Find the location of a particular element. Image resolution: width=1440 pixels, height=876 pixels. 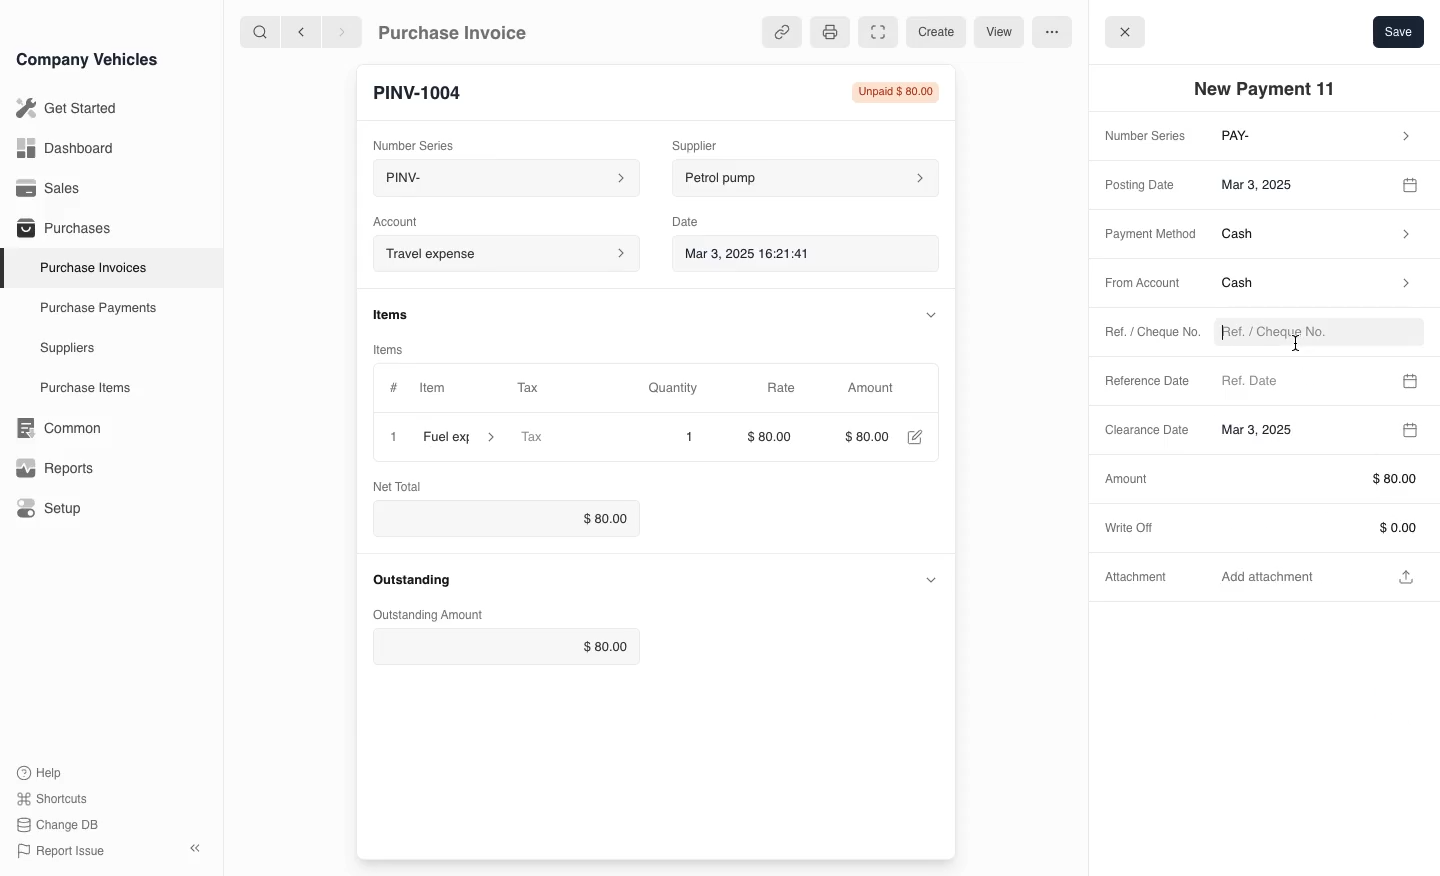

ref/cheque No. is located at coordinates (1314, 334).